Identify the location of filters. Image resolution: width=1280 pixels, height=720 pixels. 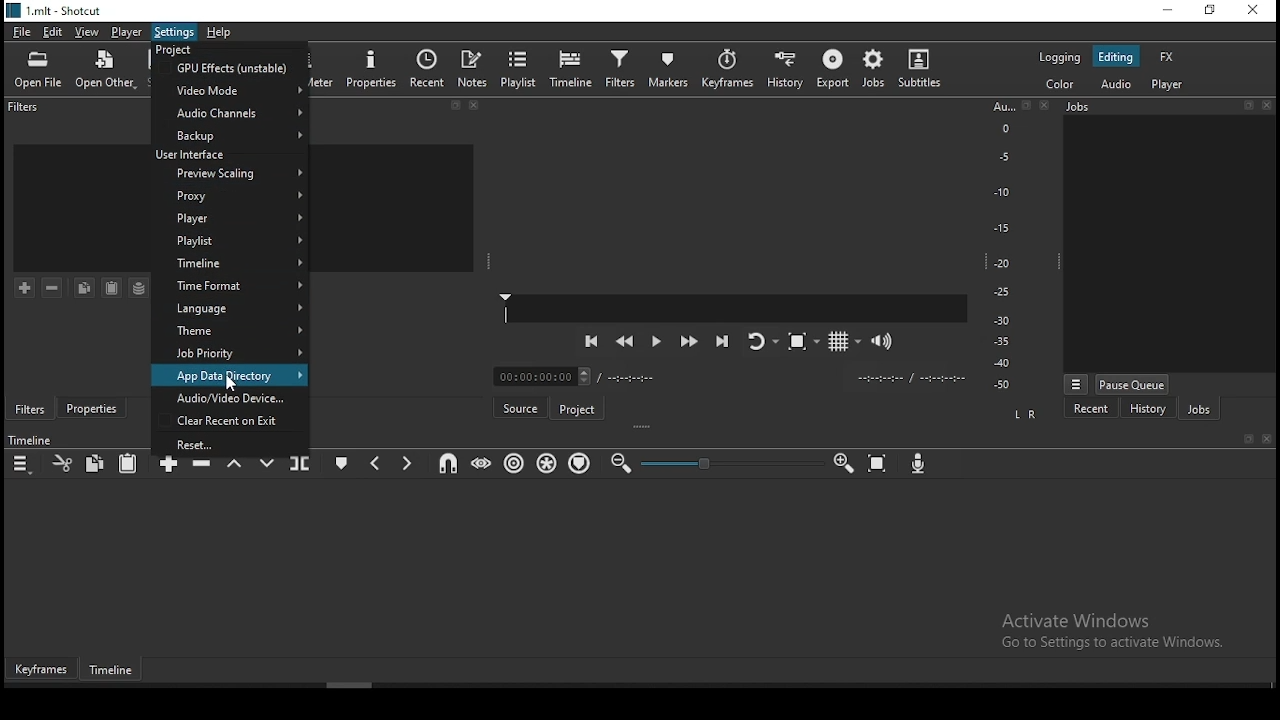
(25, 110).